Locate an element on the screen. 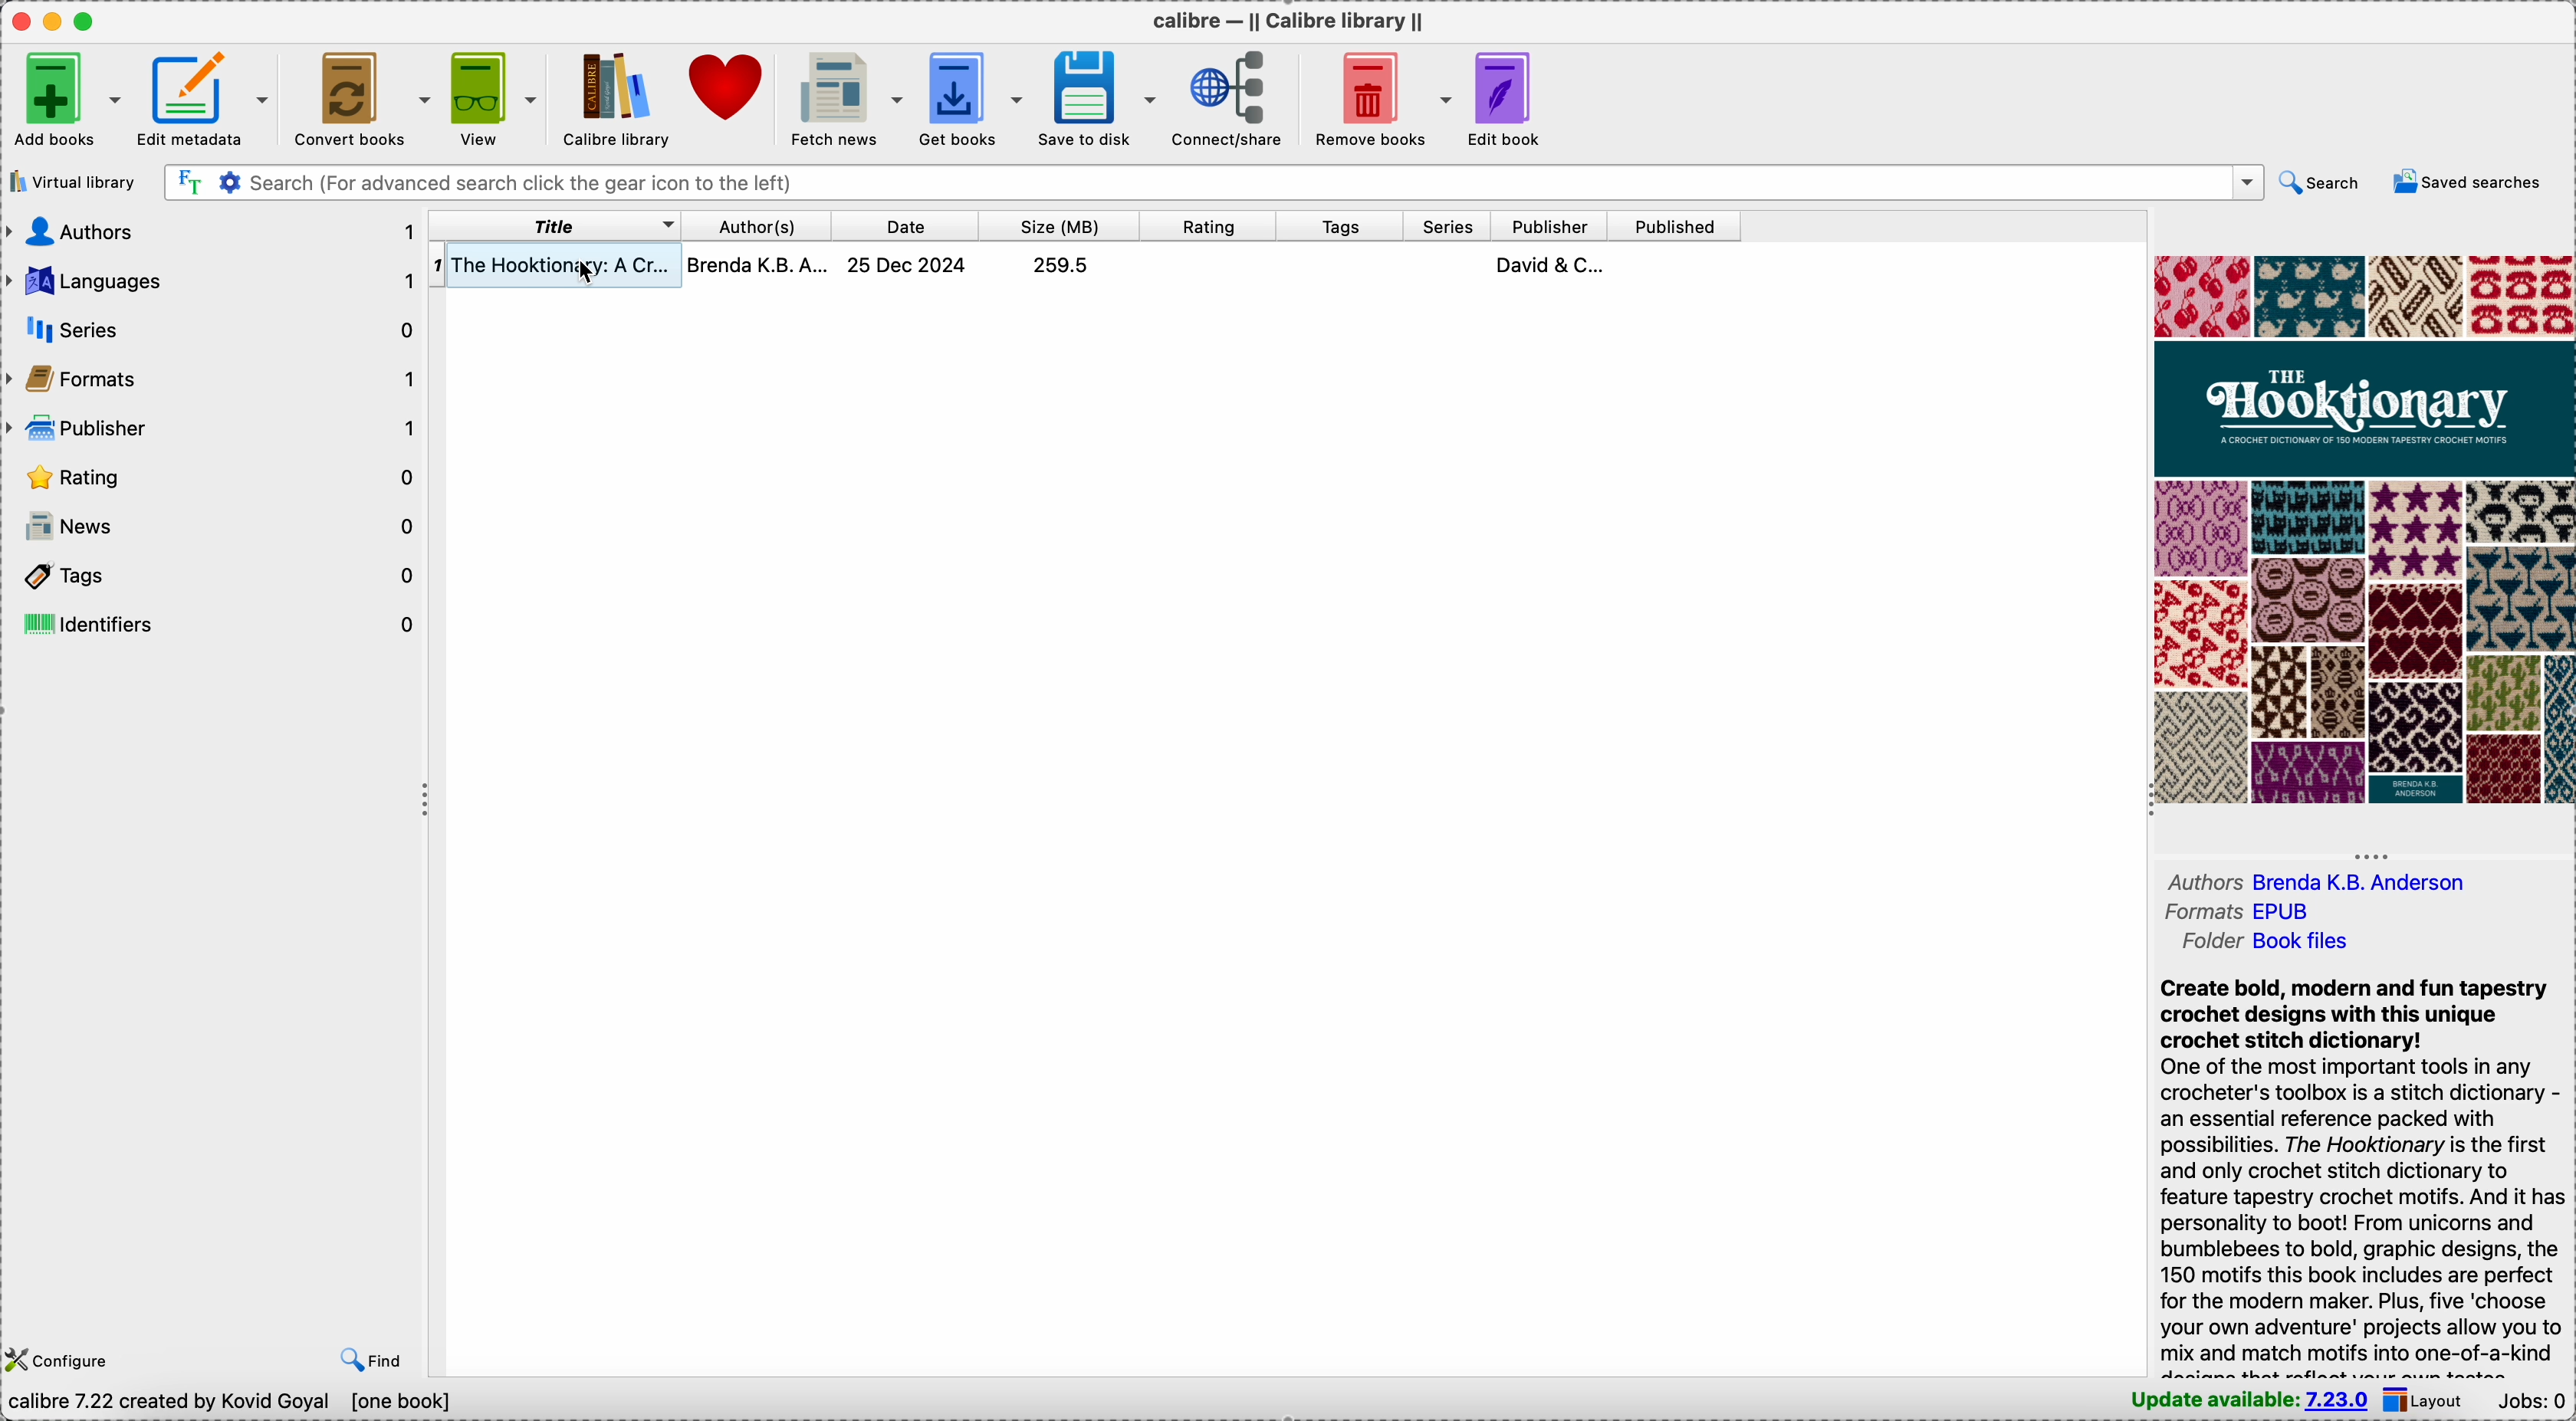 The width and height of the screenshot is (2576, 1421). tags is located at coordinates (1341, 225).